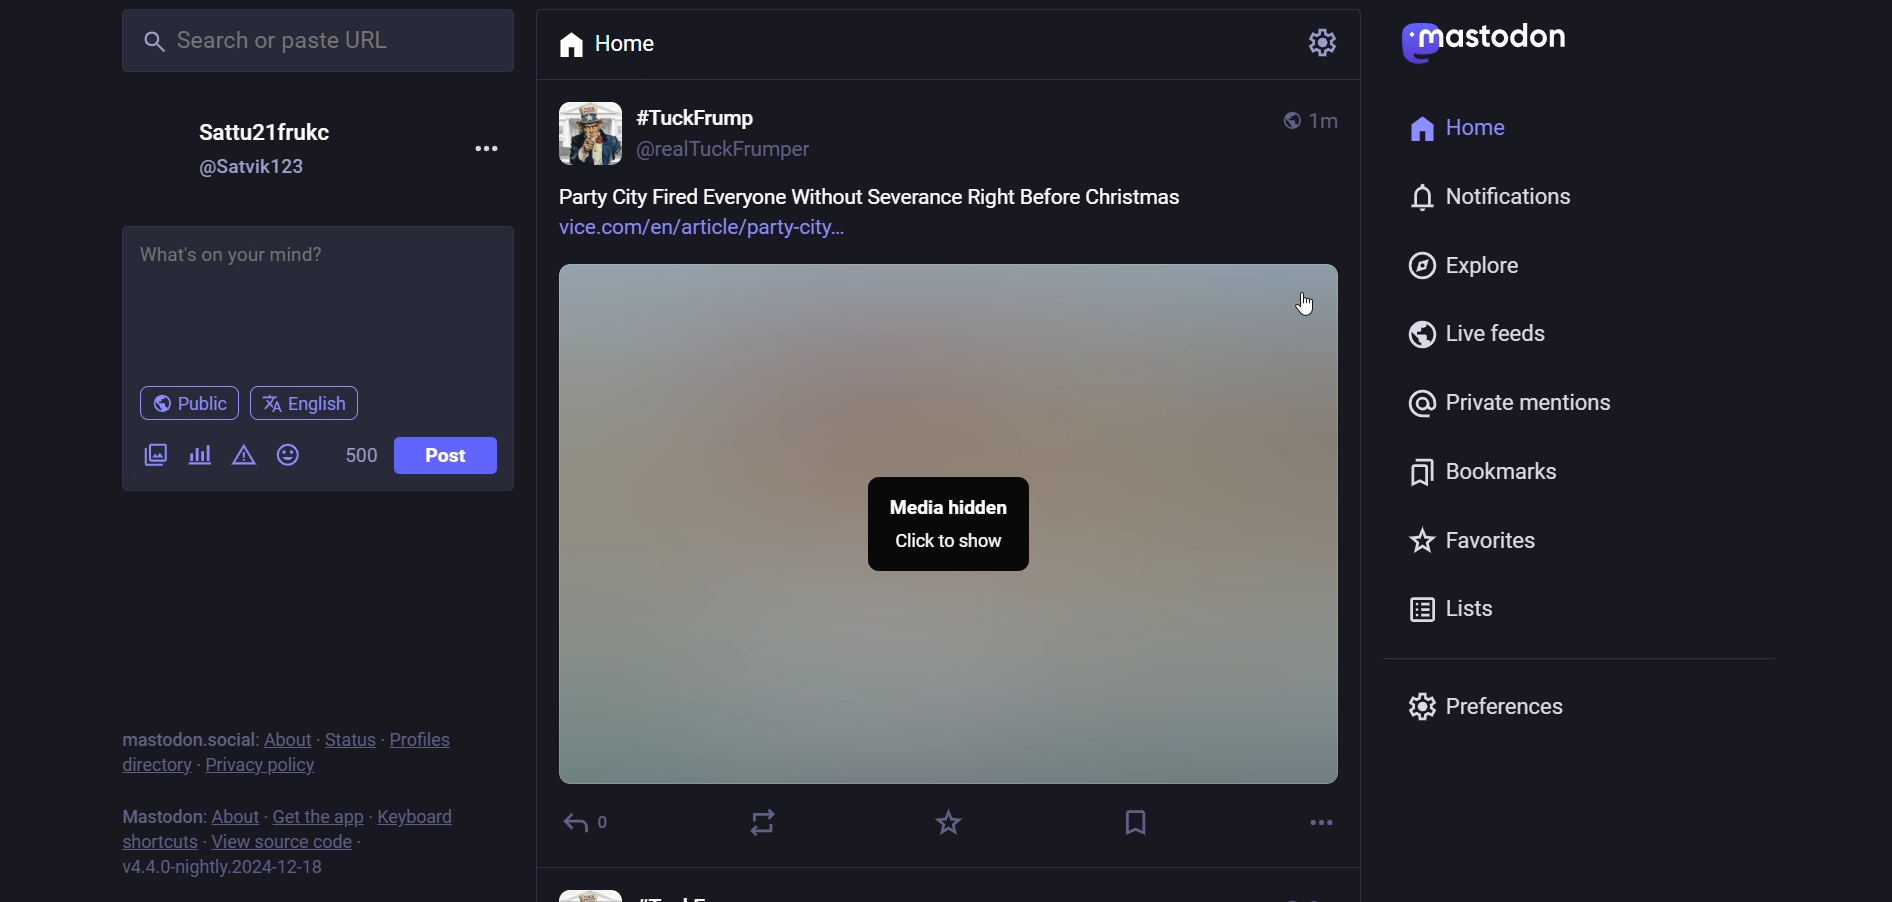  Describe the element at coordinates (1307, 302) in the screenshot. I see `Cursor` at that location.